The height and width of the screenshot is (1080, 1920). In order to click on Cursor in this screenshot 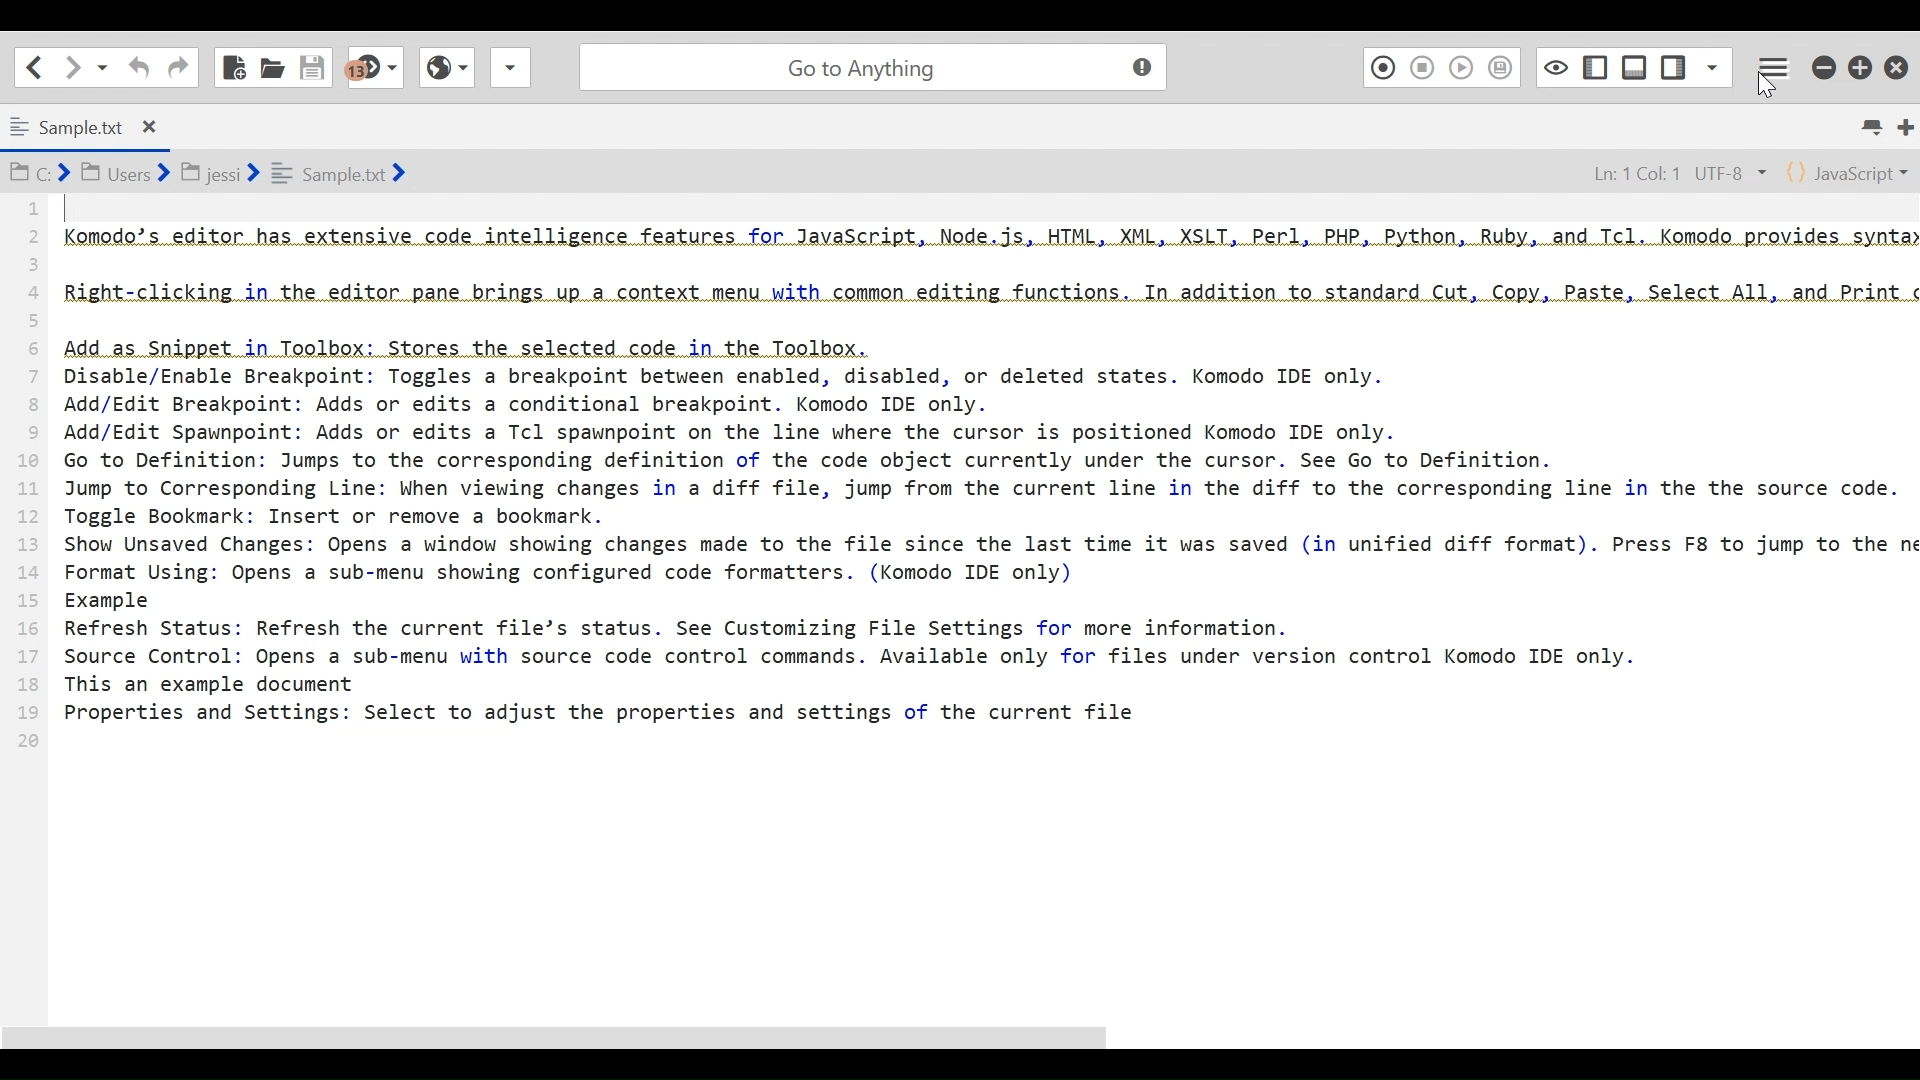, I will do `click(1765, 83)`.